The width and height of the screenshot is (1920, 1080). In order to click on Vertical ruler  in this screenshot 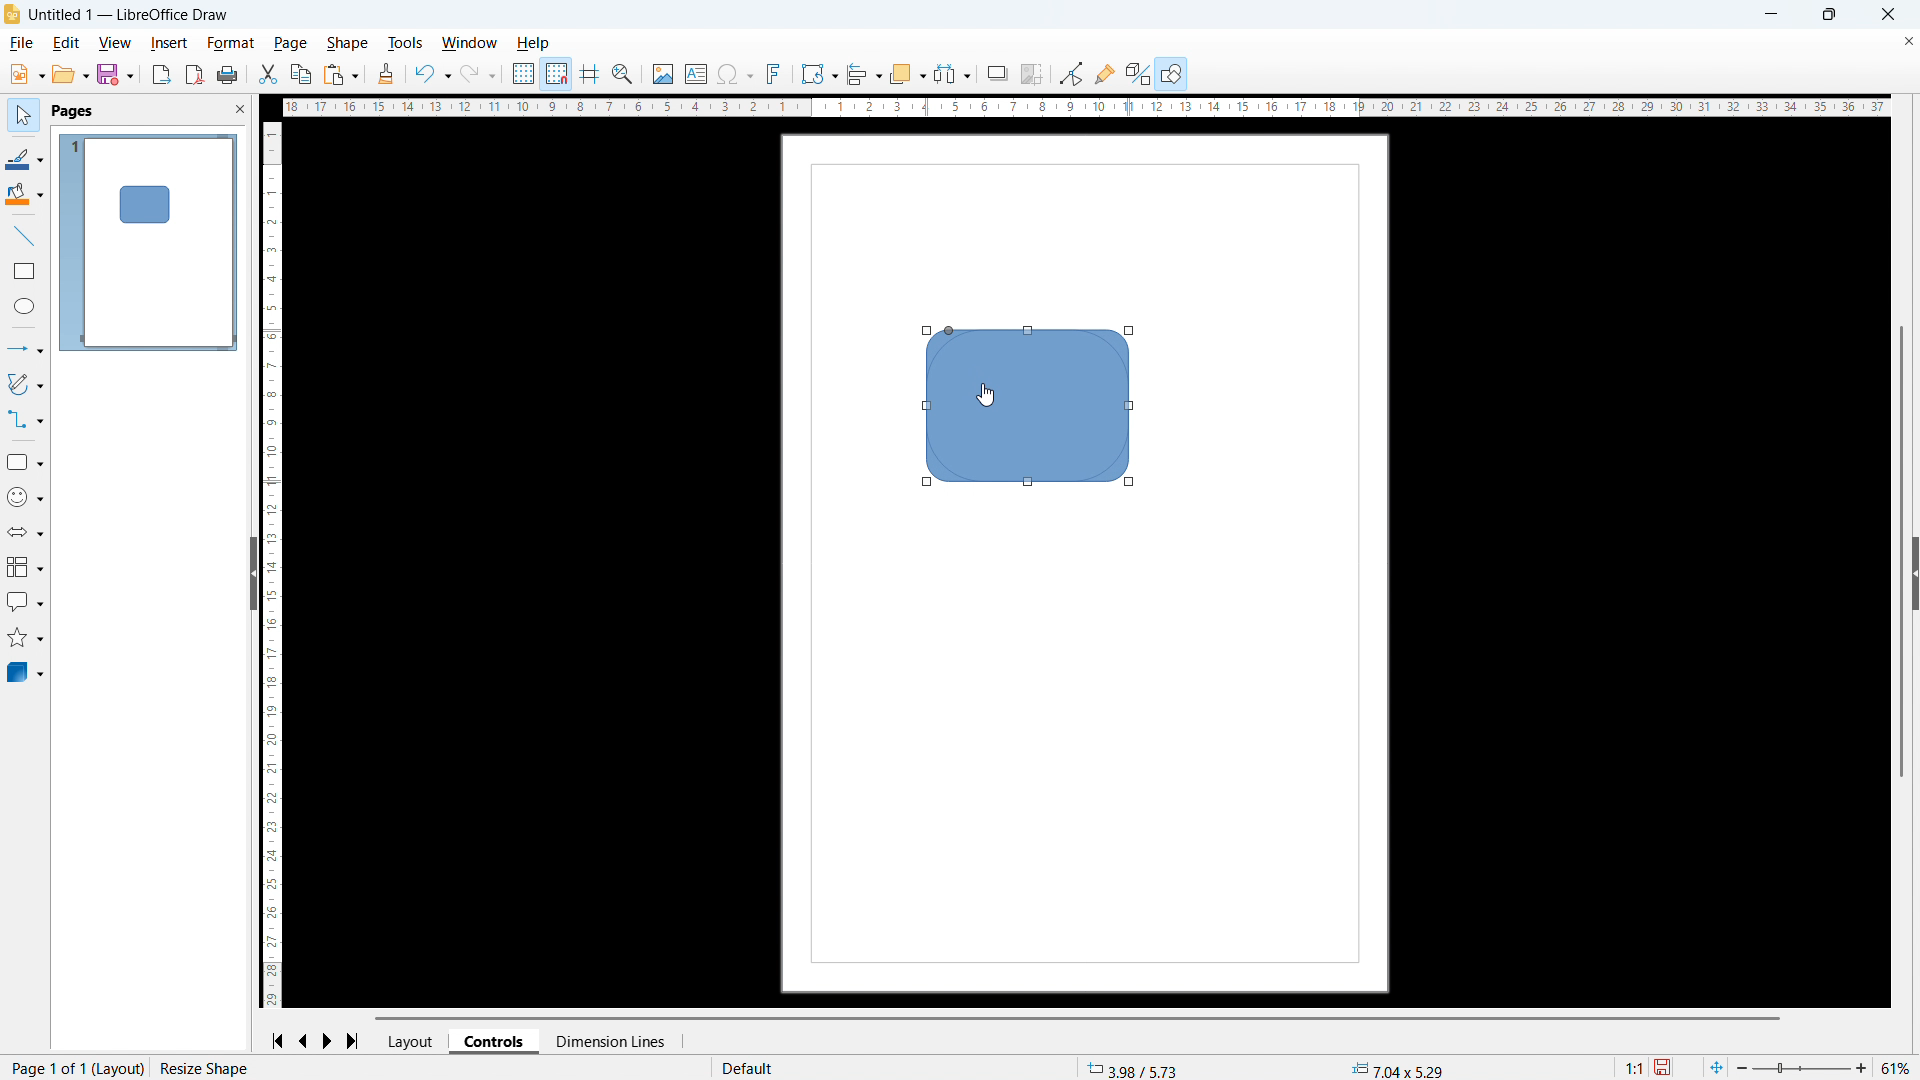, I will do `click(273, 565)`.